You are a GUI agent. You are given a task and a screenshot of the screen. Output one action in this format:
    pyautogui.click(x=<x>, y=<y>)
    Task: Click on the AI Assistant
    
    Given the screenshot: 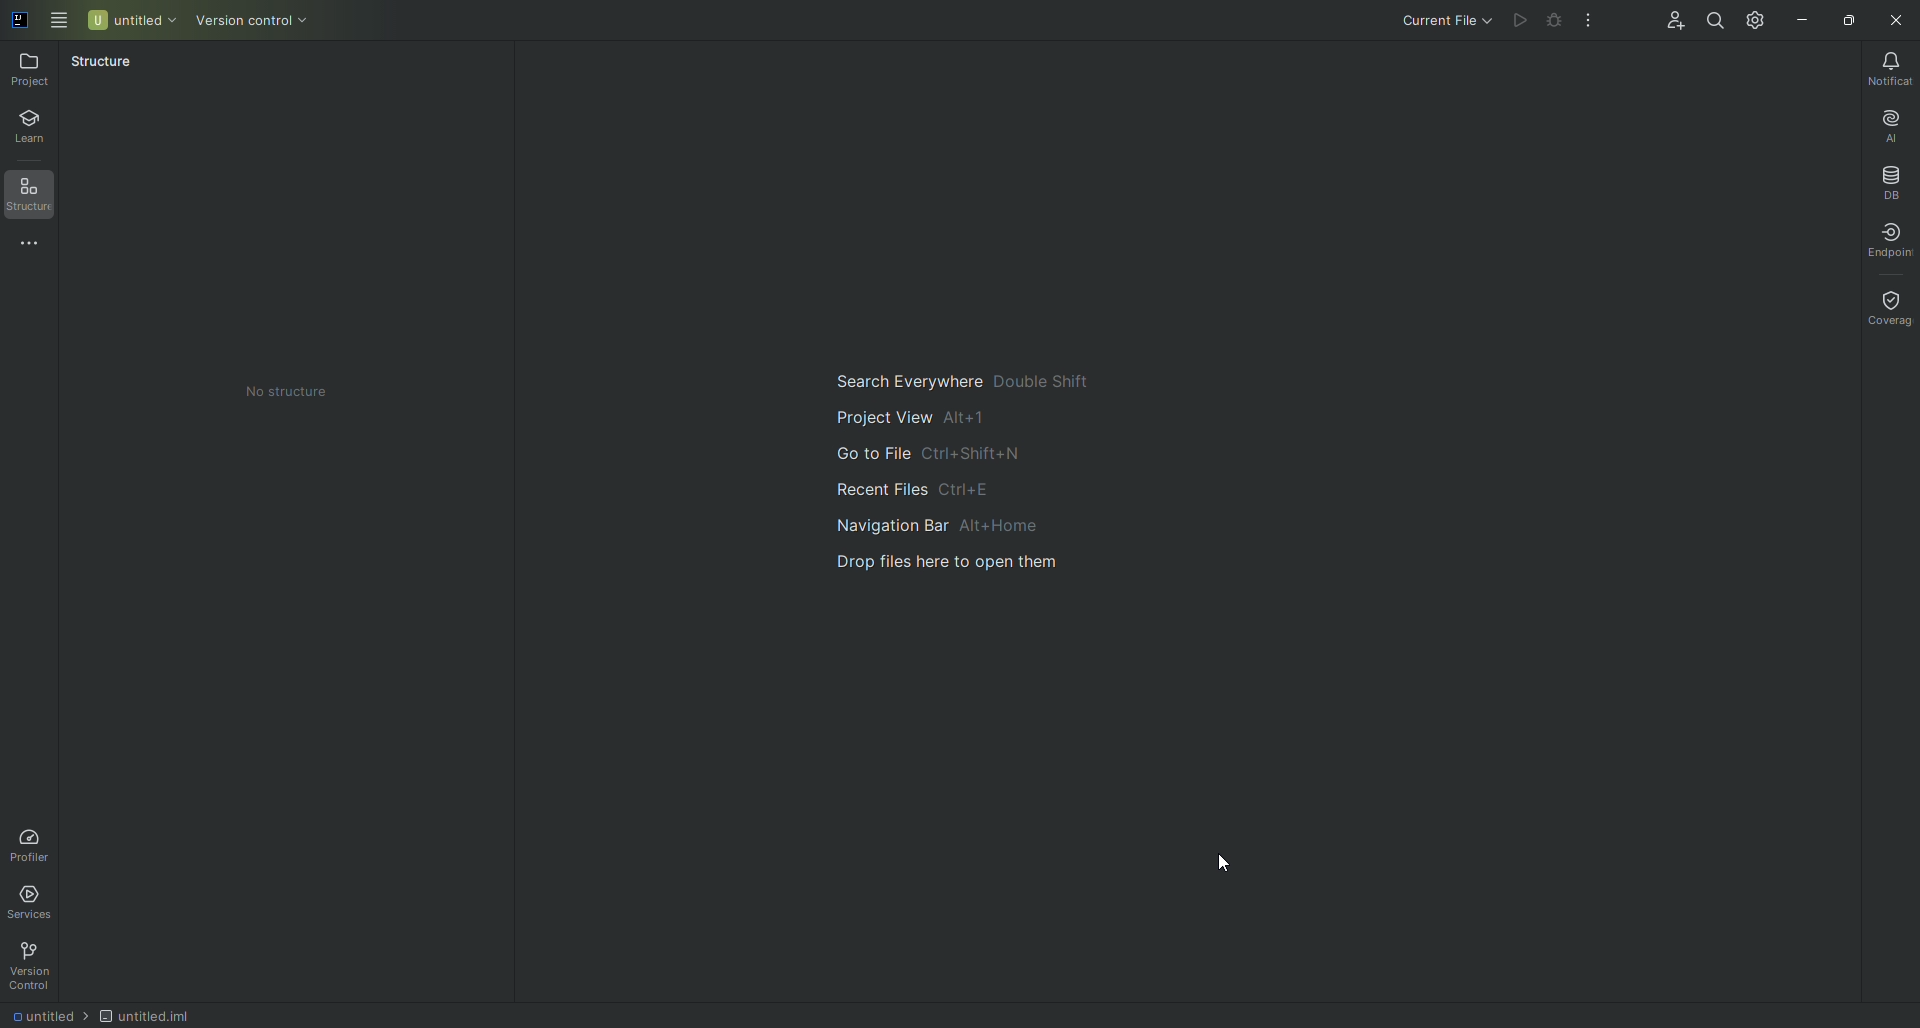 What is the action you would take?
    pyautogui.click(x=1884, y=121)
    